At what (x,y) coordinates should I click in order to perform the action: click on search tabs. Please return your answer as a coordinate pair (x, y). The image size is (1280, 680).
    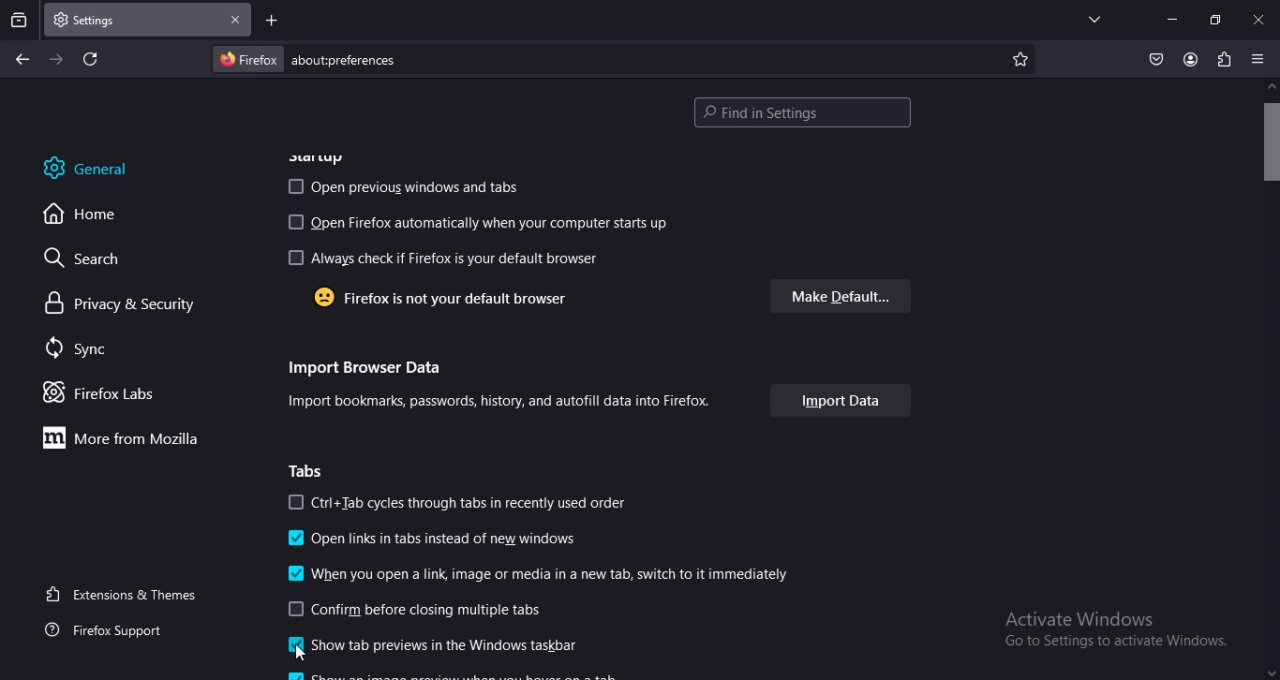
    Looking at the image, I should click on (19, 19).